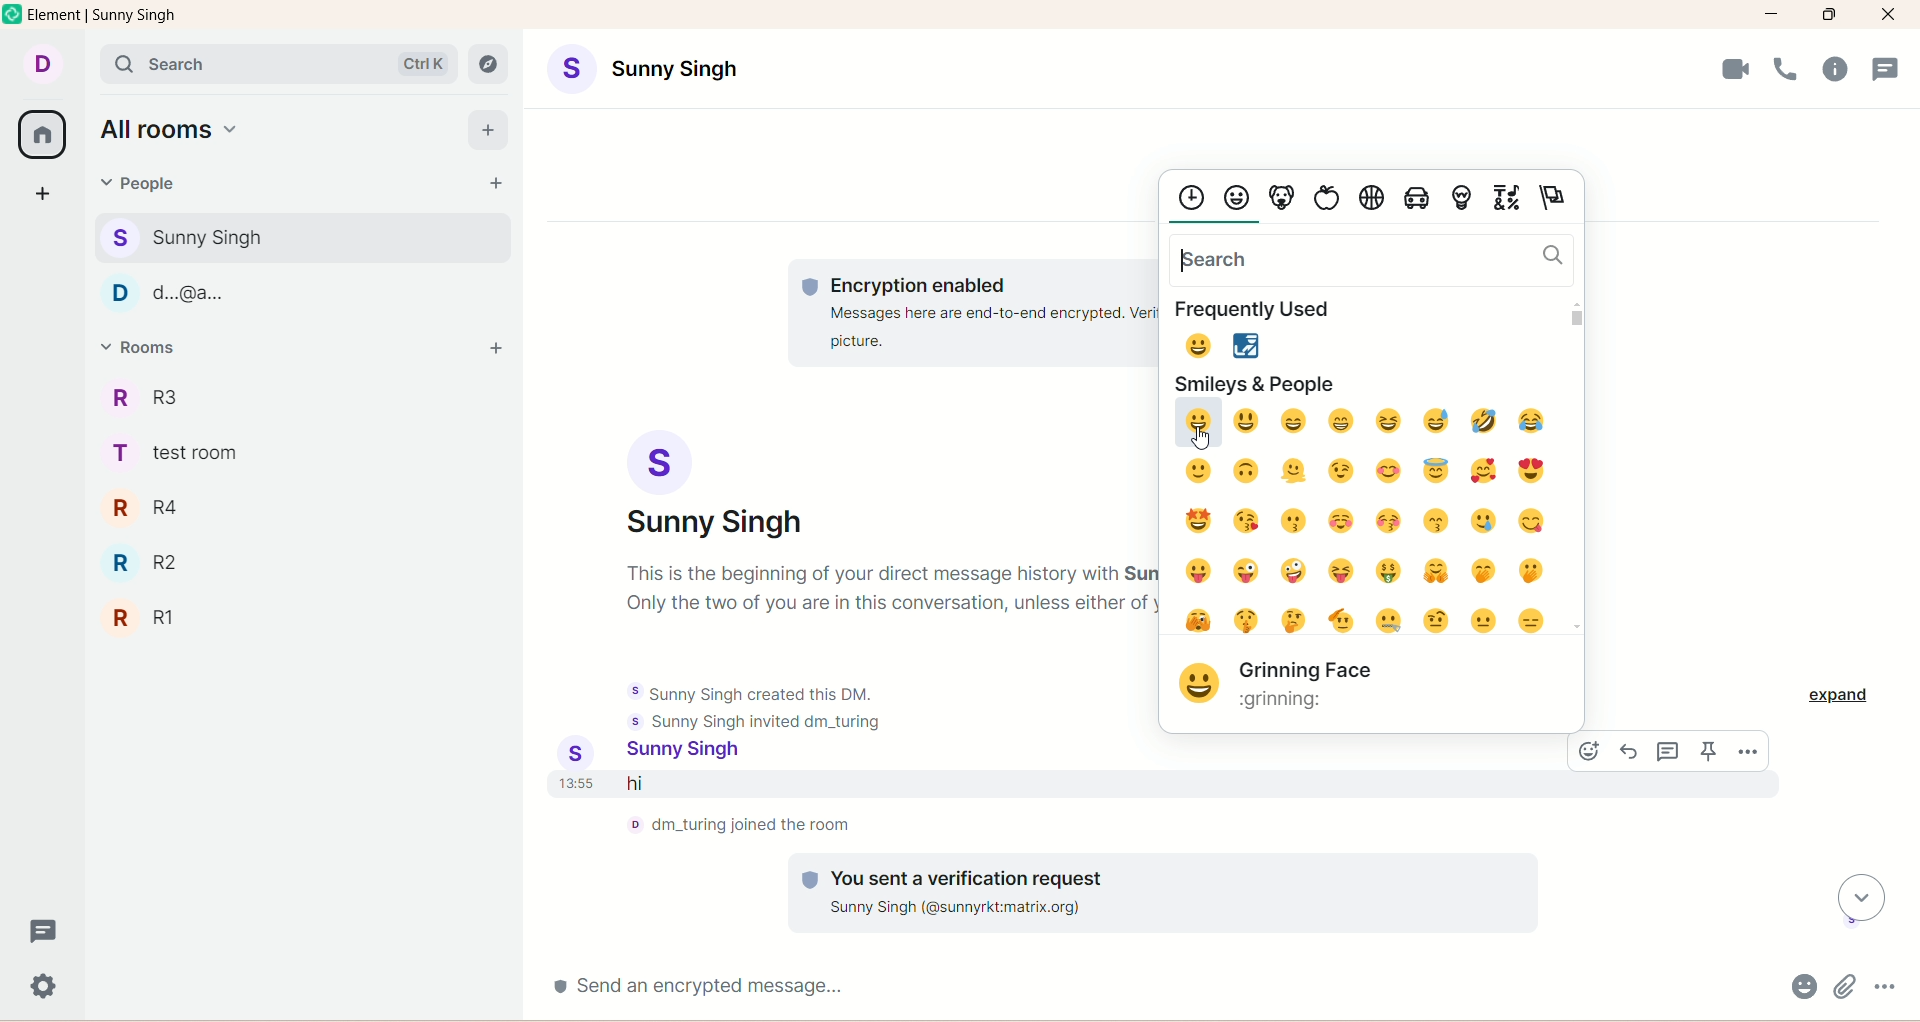  What do you see at coordinates (755, 707) in the screenshot?
I see `text` at bounding box center [755, 707].